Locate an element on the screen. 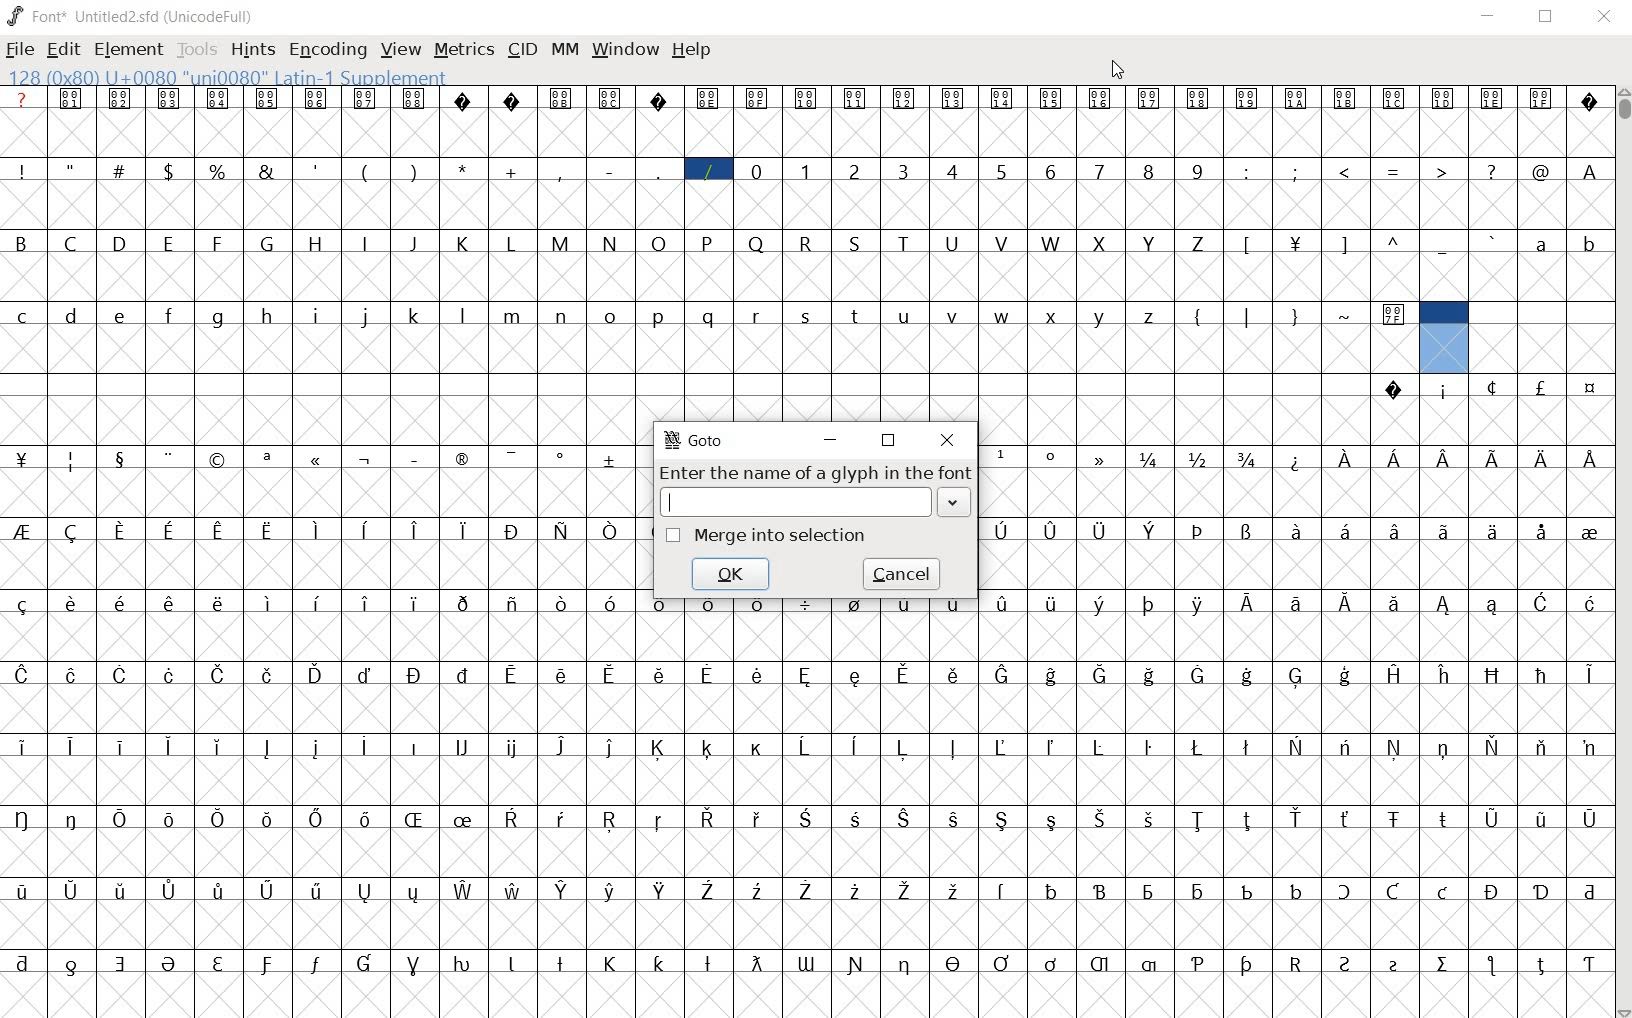 This screenshot has height=1018, width=1632. ` is located at coordinates (1493, 241).